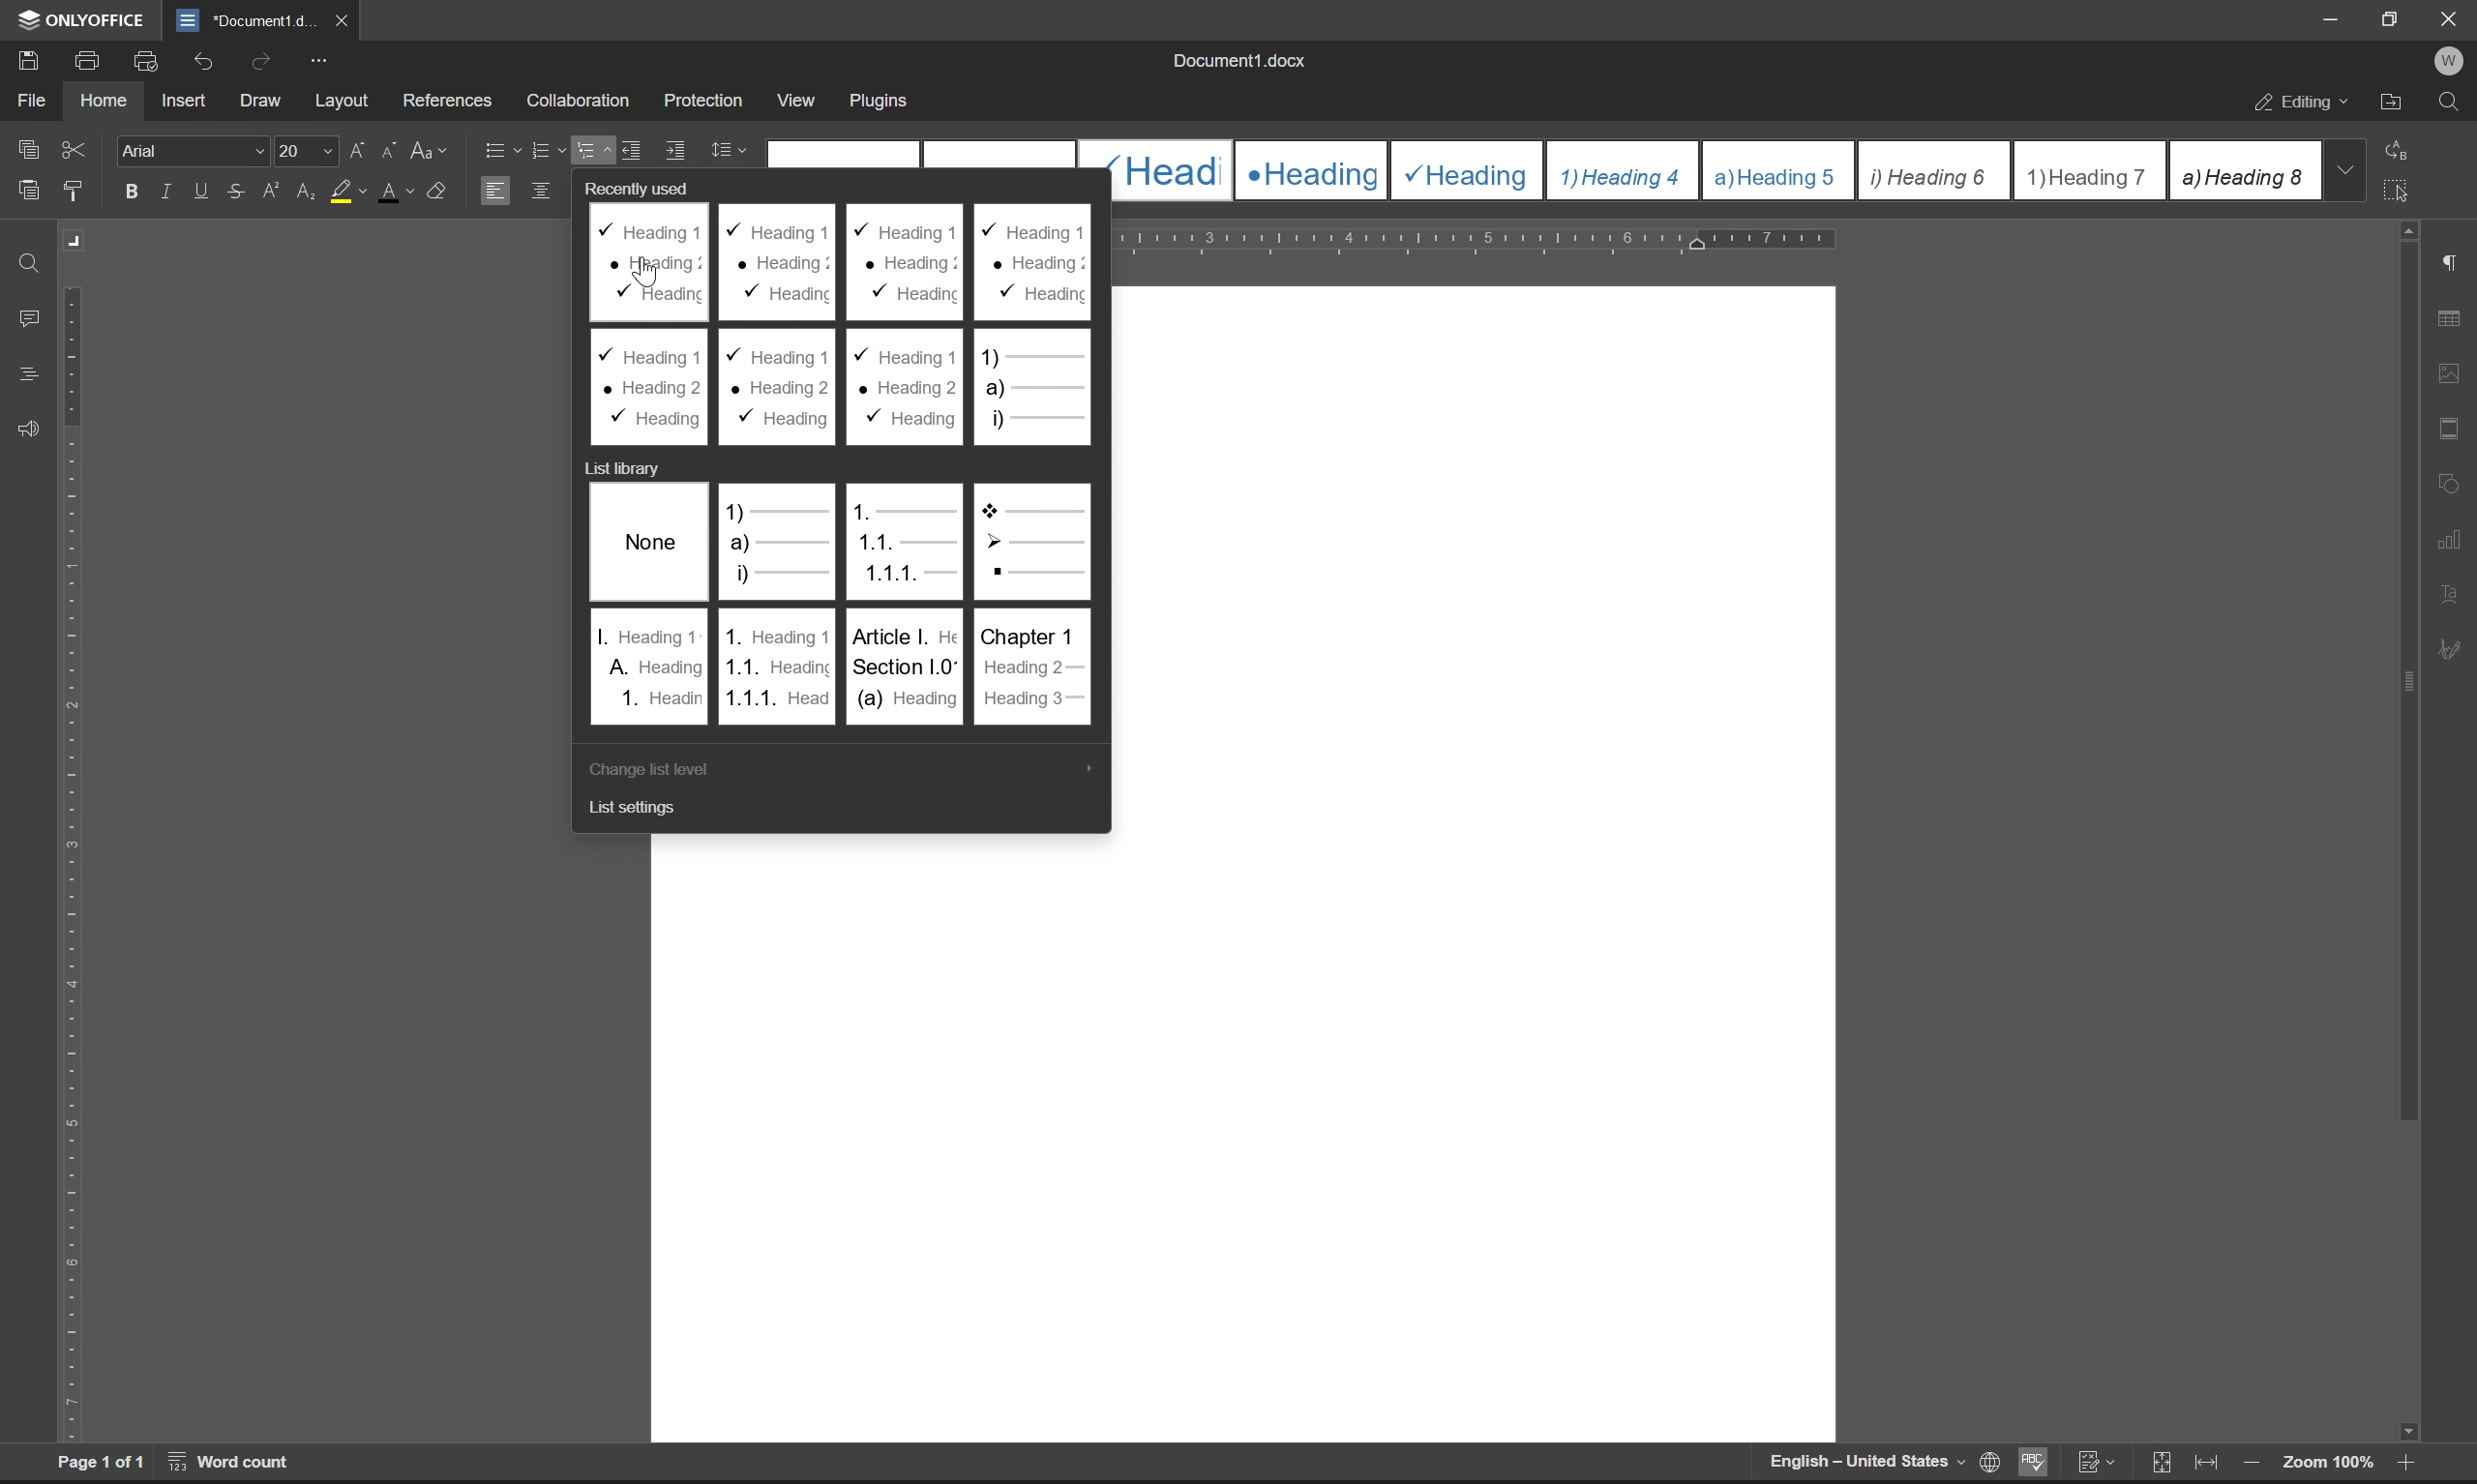 The width and height of the screenshot is (2477, 1484). Describe the element at coordinates (31, 265) in the screenshot. I see `find` at that location.